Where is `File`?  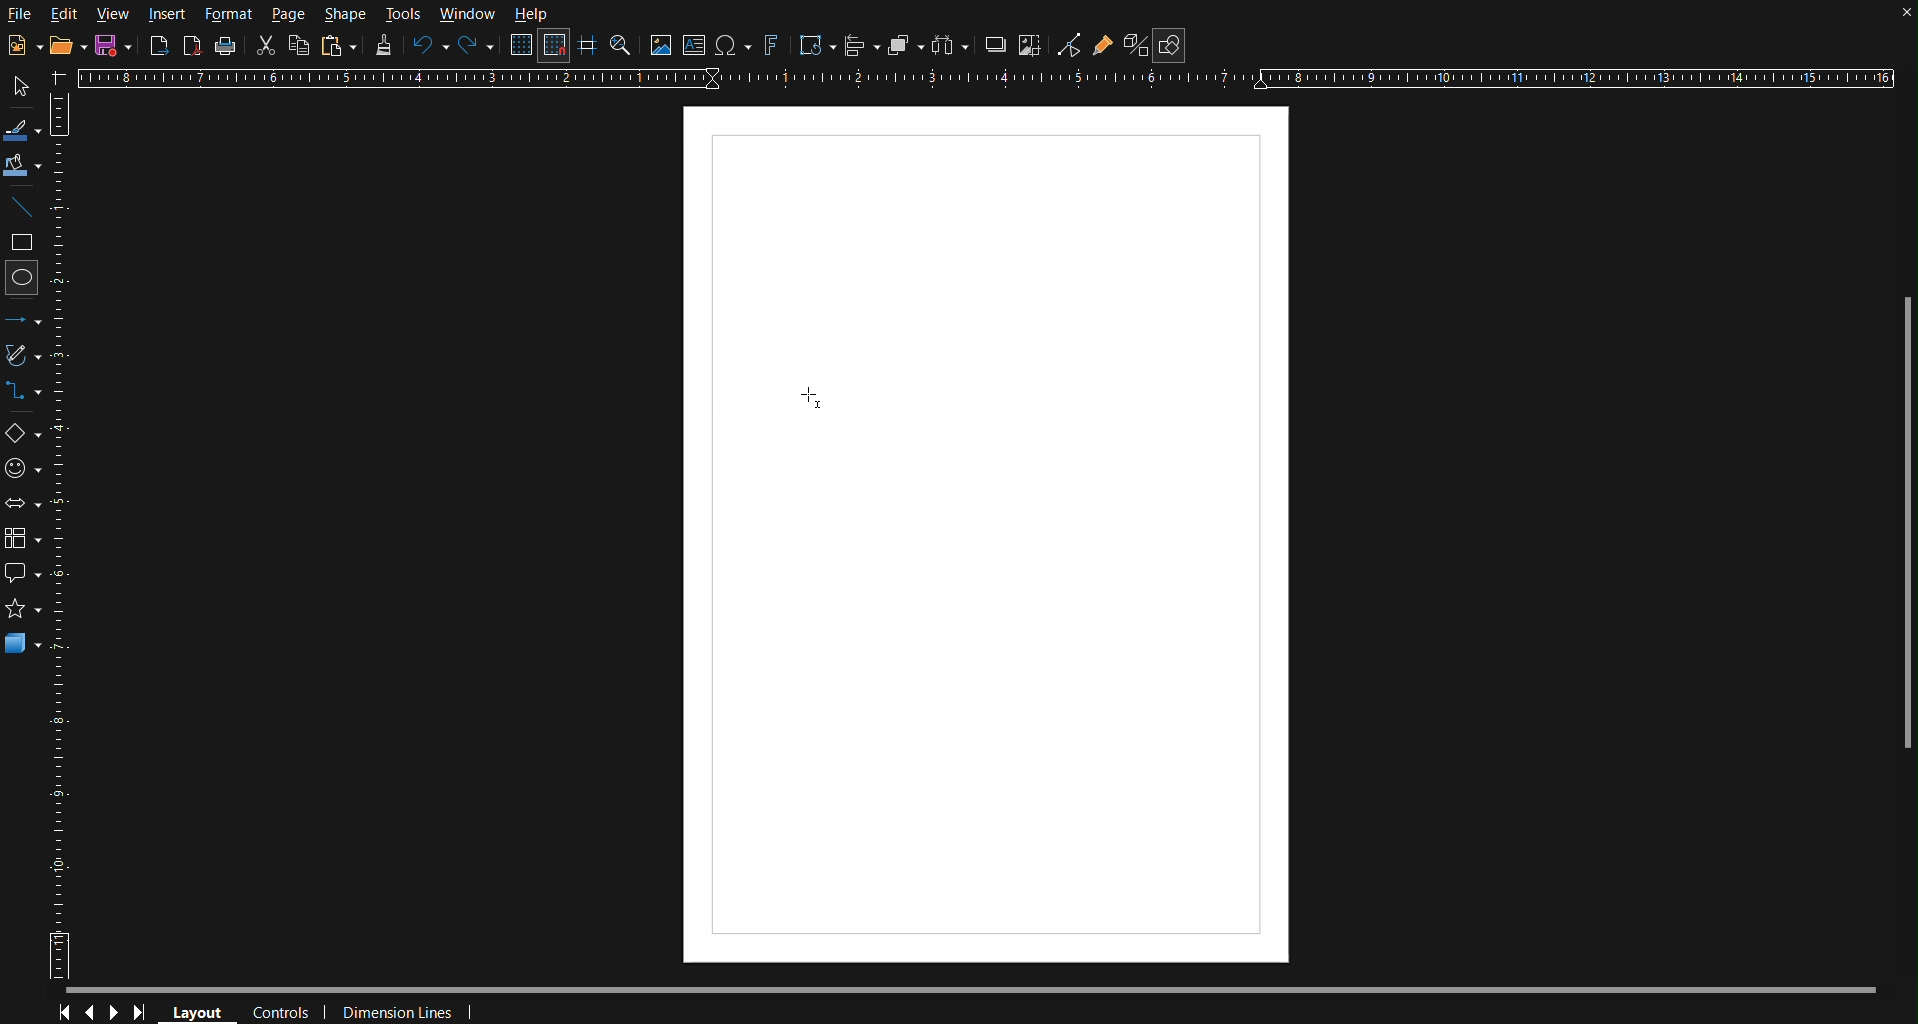
File is located at coordinates (22, 17).